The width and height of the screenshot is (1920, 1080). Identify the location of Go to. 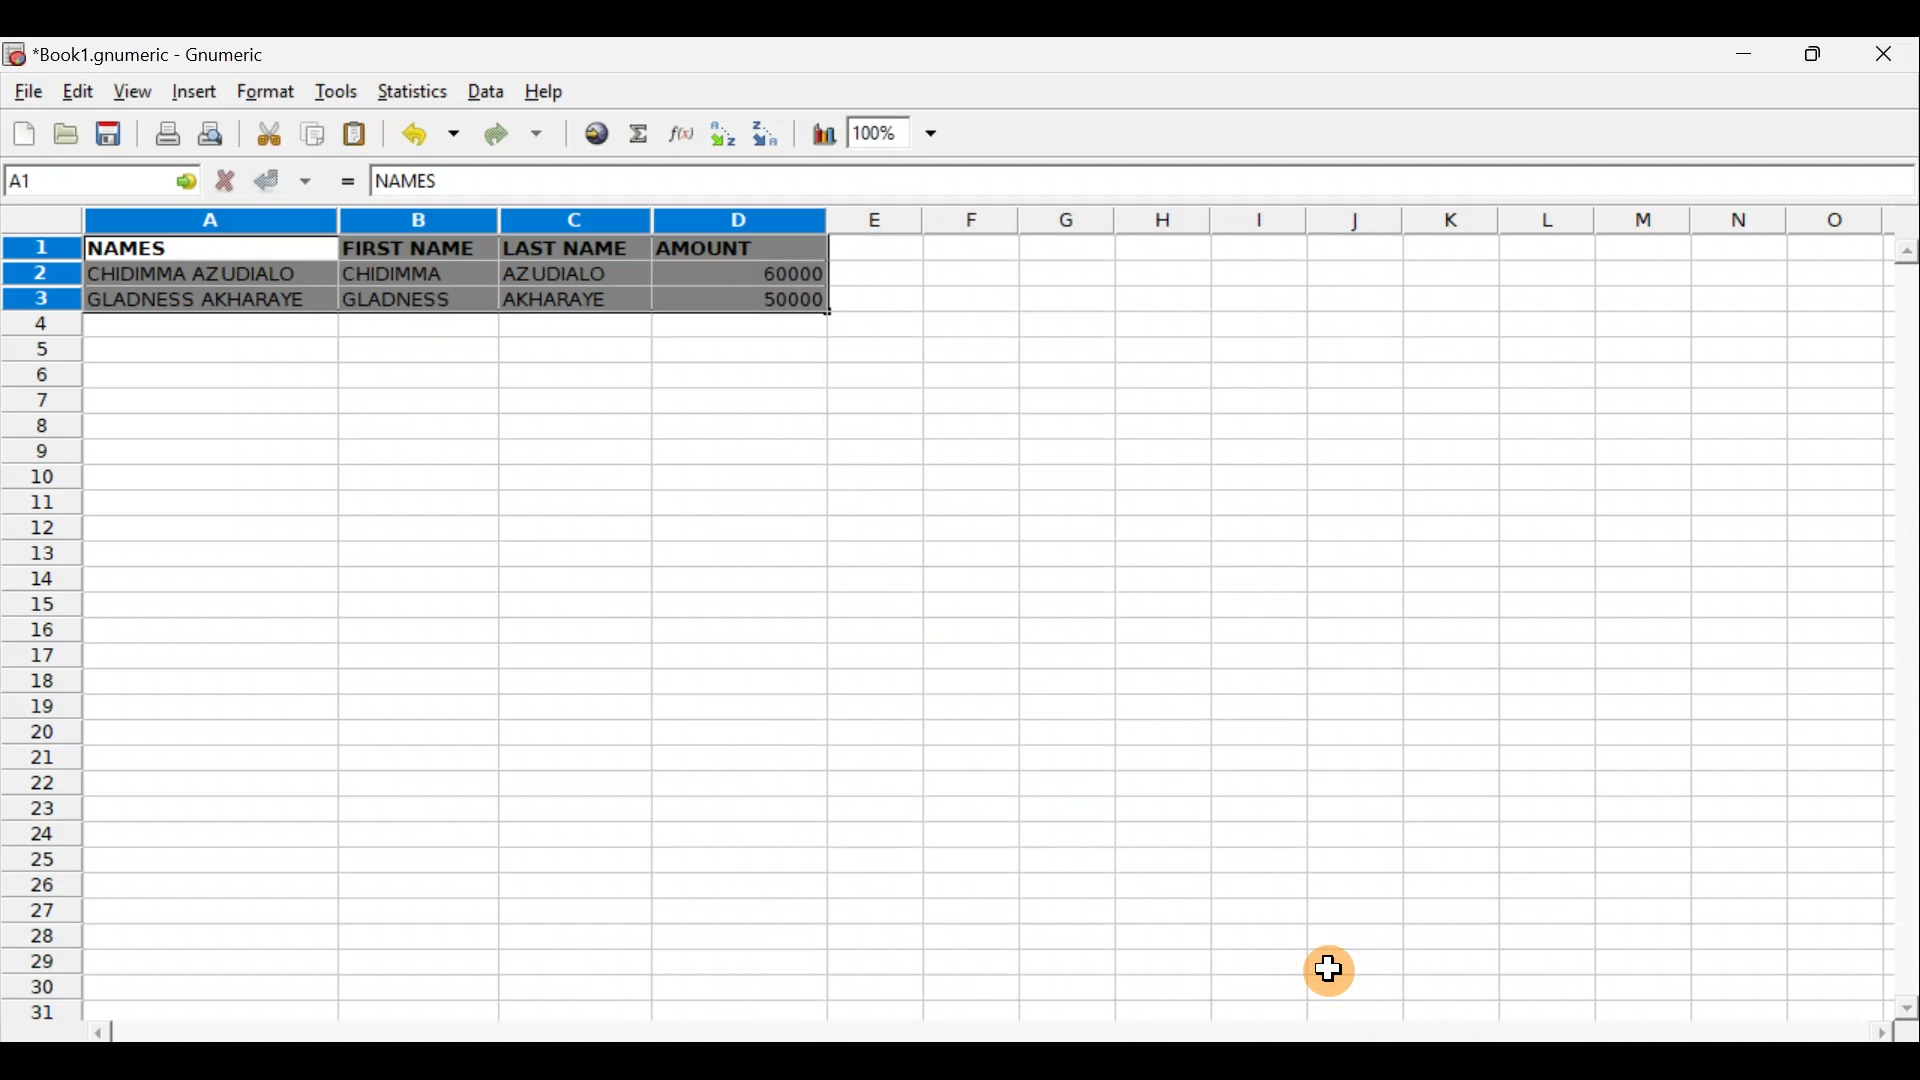
(179, 183).